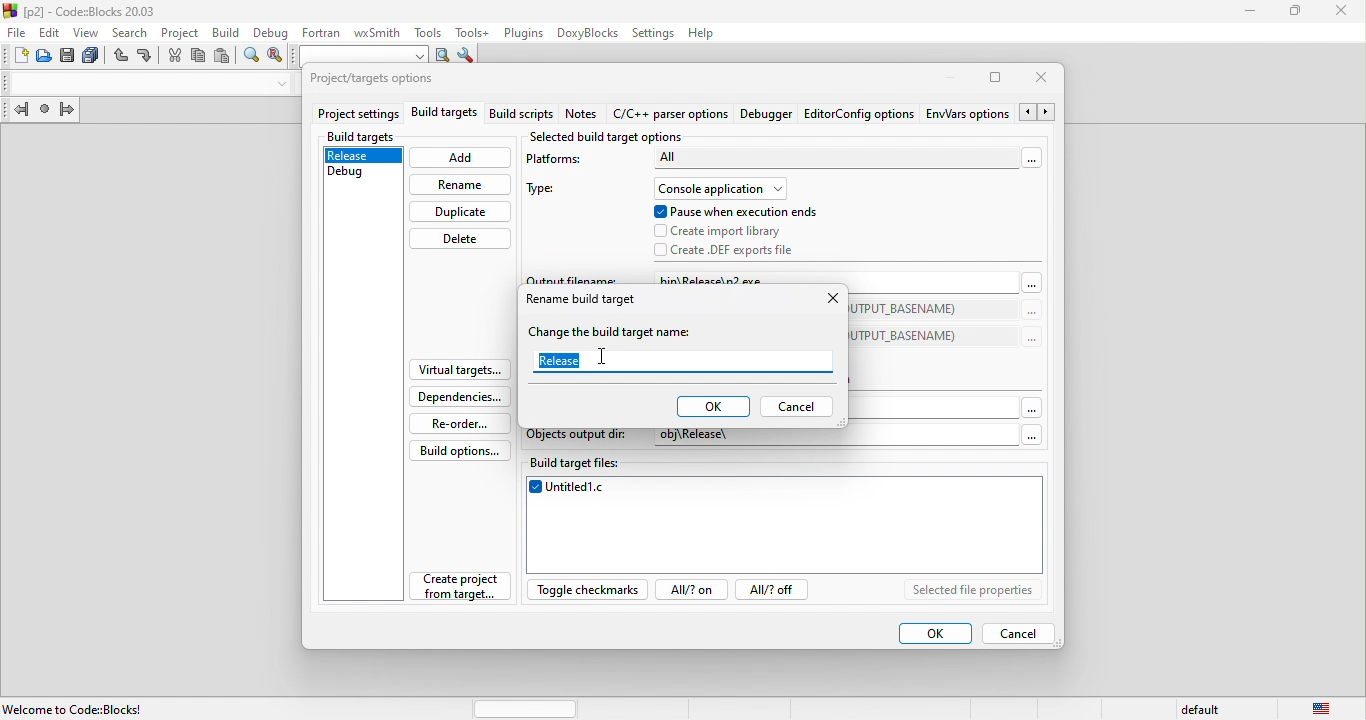 The height and width of the screenshot is (720, 1366). What do you see at coordinates (694, 590) in the screenshot?
I see `all?on` at bounding box center [694, 590].